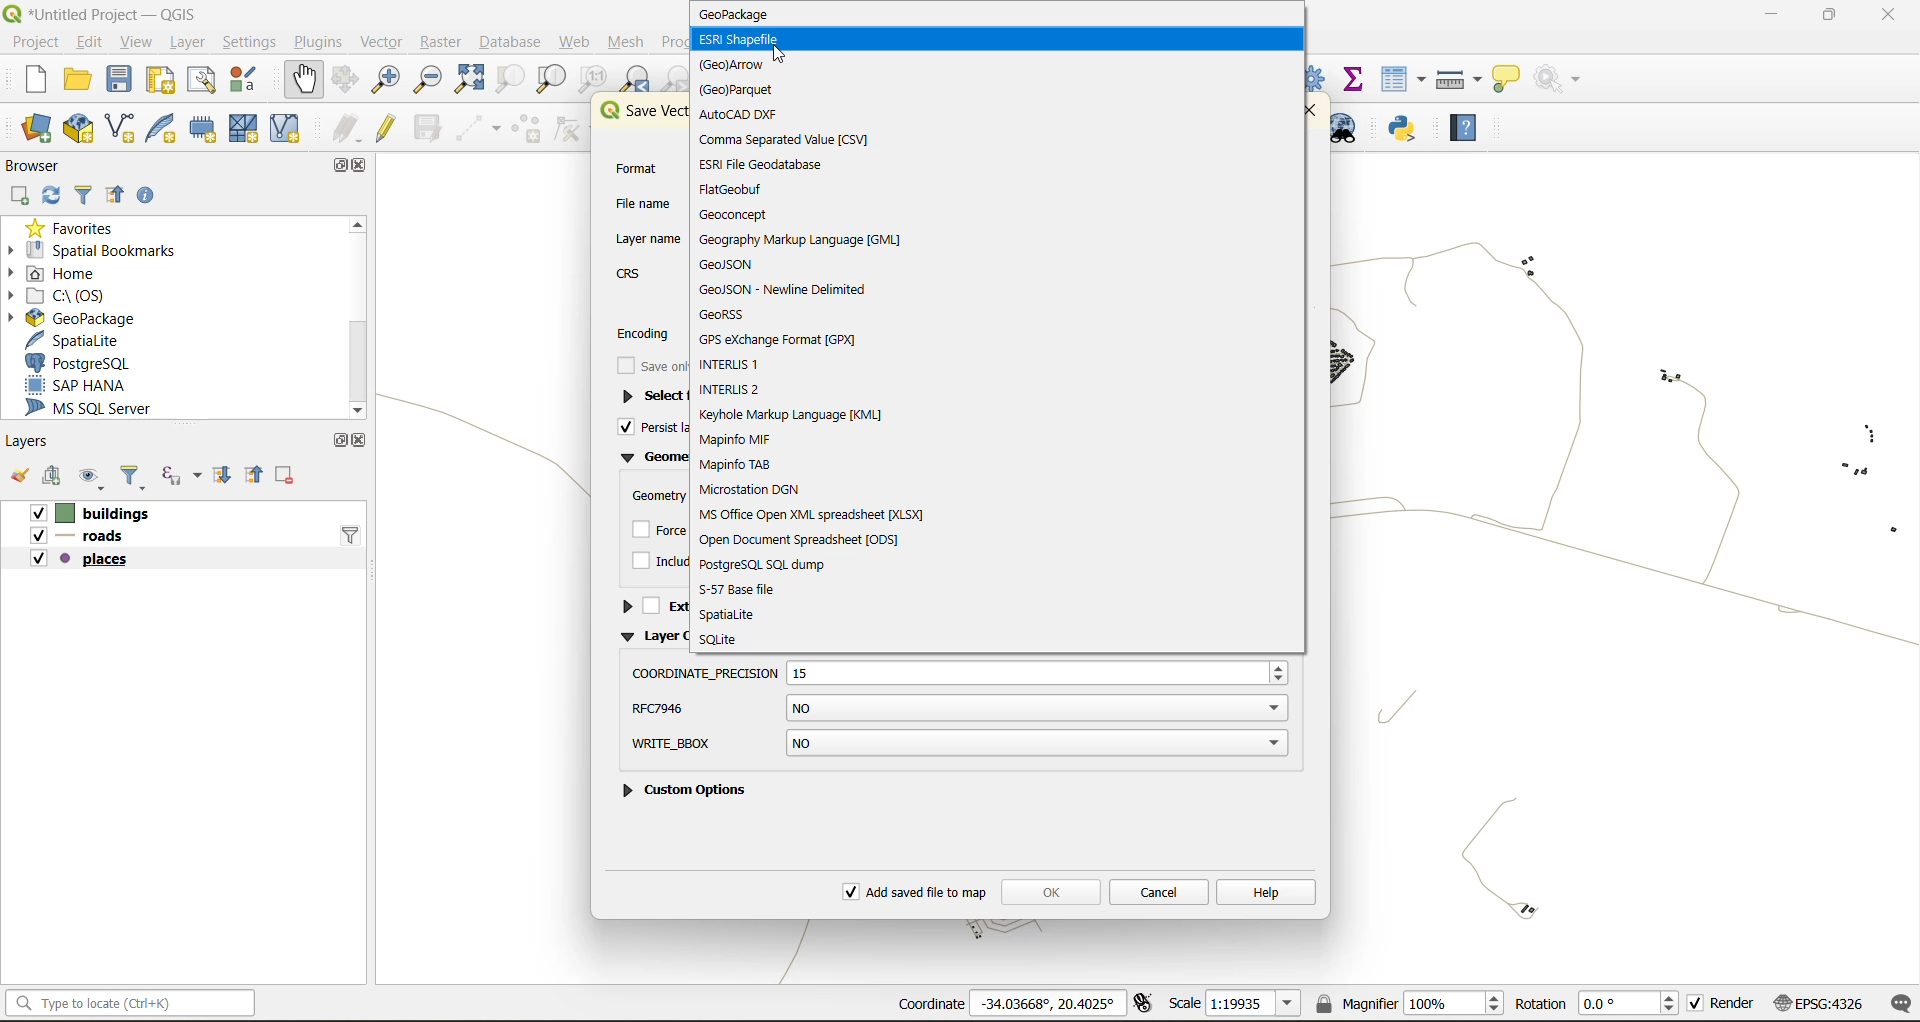  Describe the element at coordinates (119, 77) in the screenshot. I see `save` at that location.